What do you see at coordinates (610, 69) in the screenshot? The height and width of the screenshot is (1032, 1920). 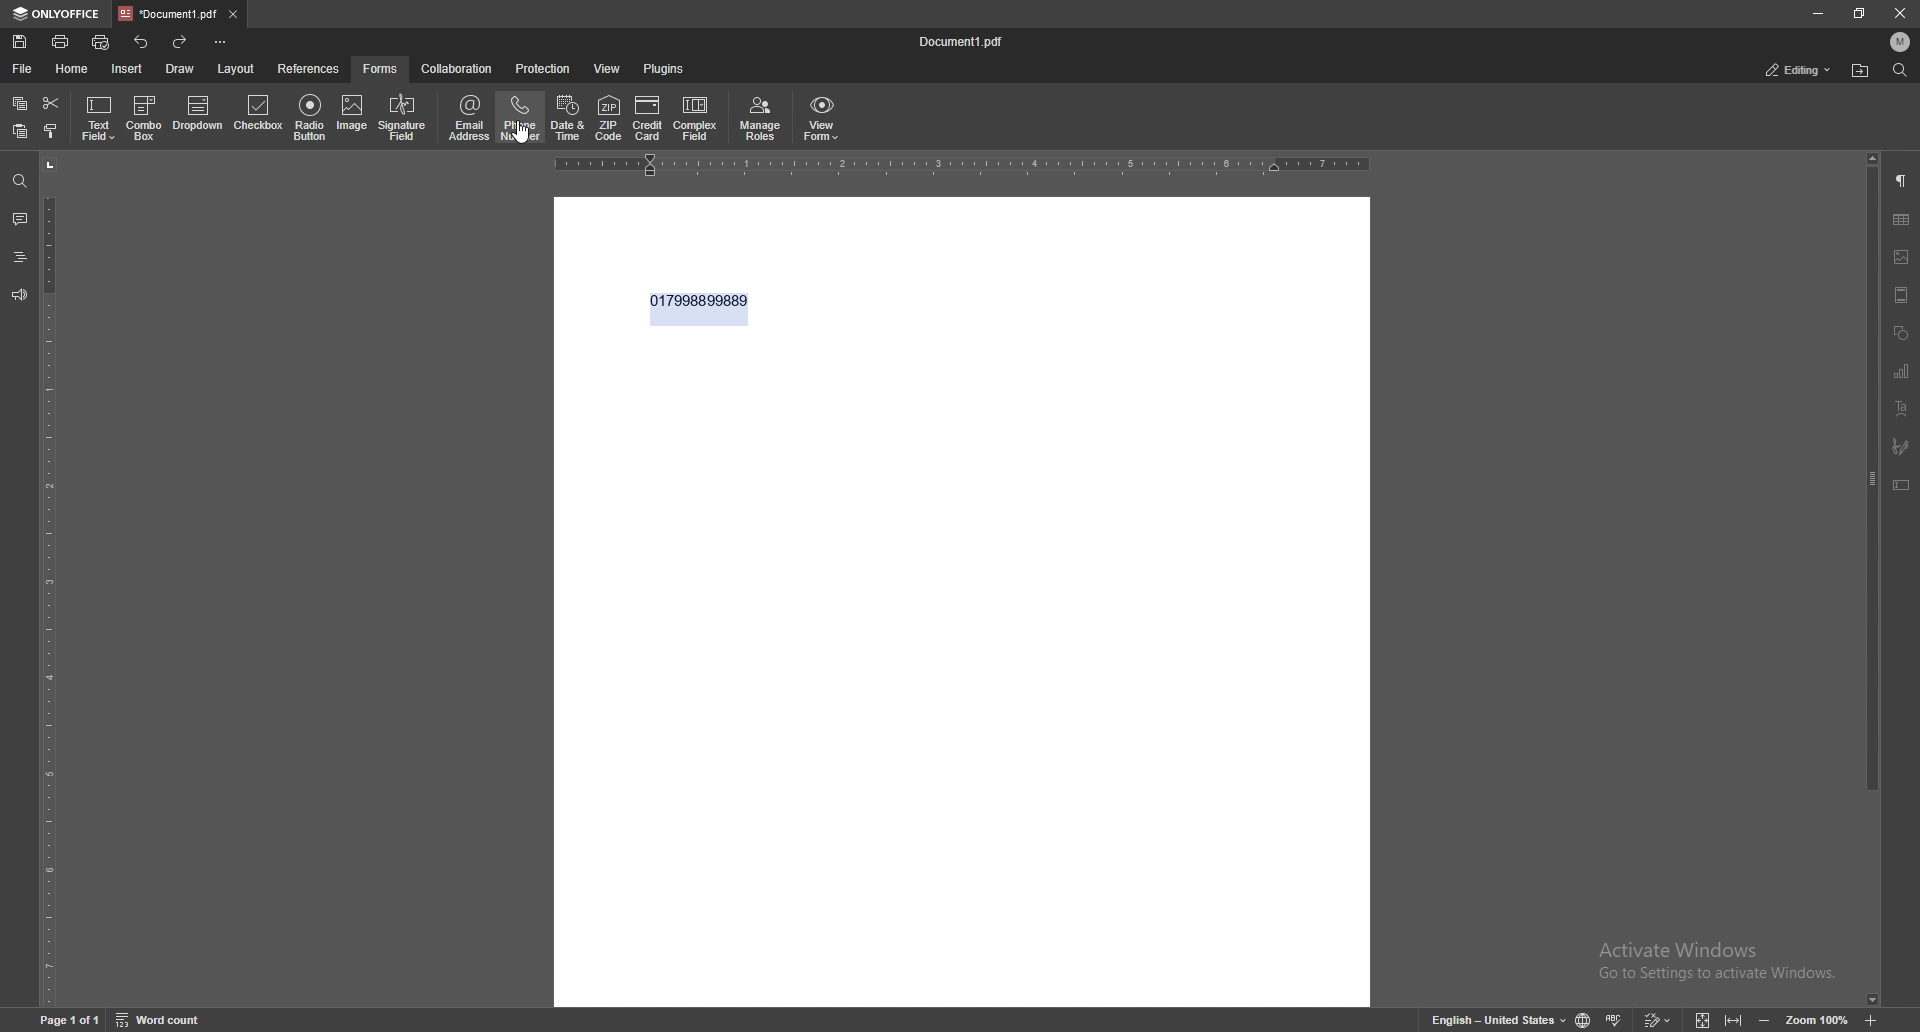 I see `view` at bounding box center [610, 69].